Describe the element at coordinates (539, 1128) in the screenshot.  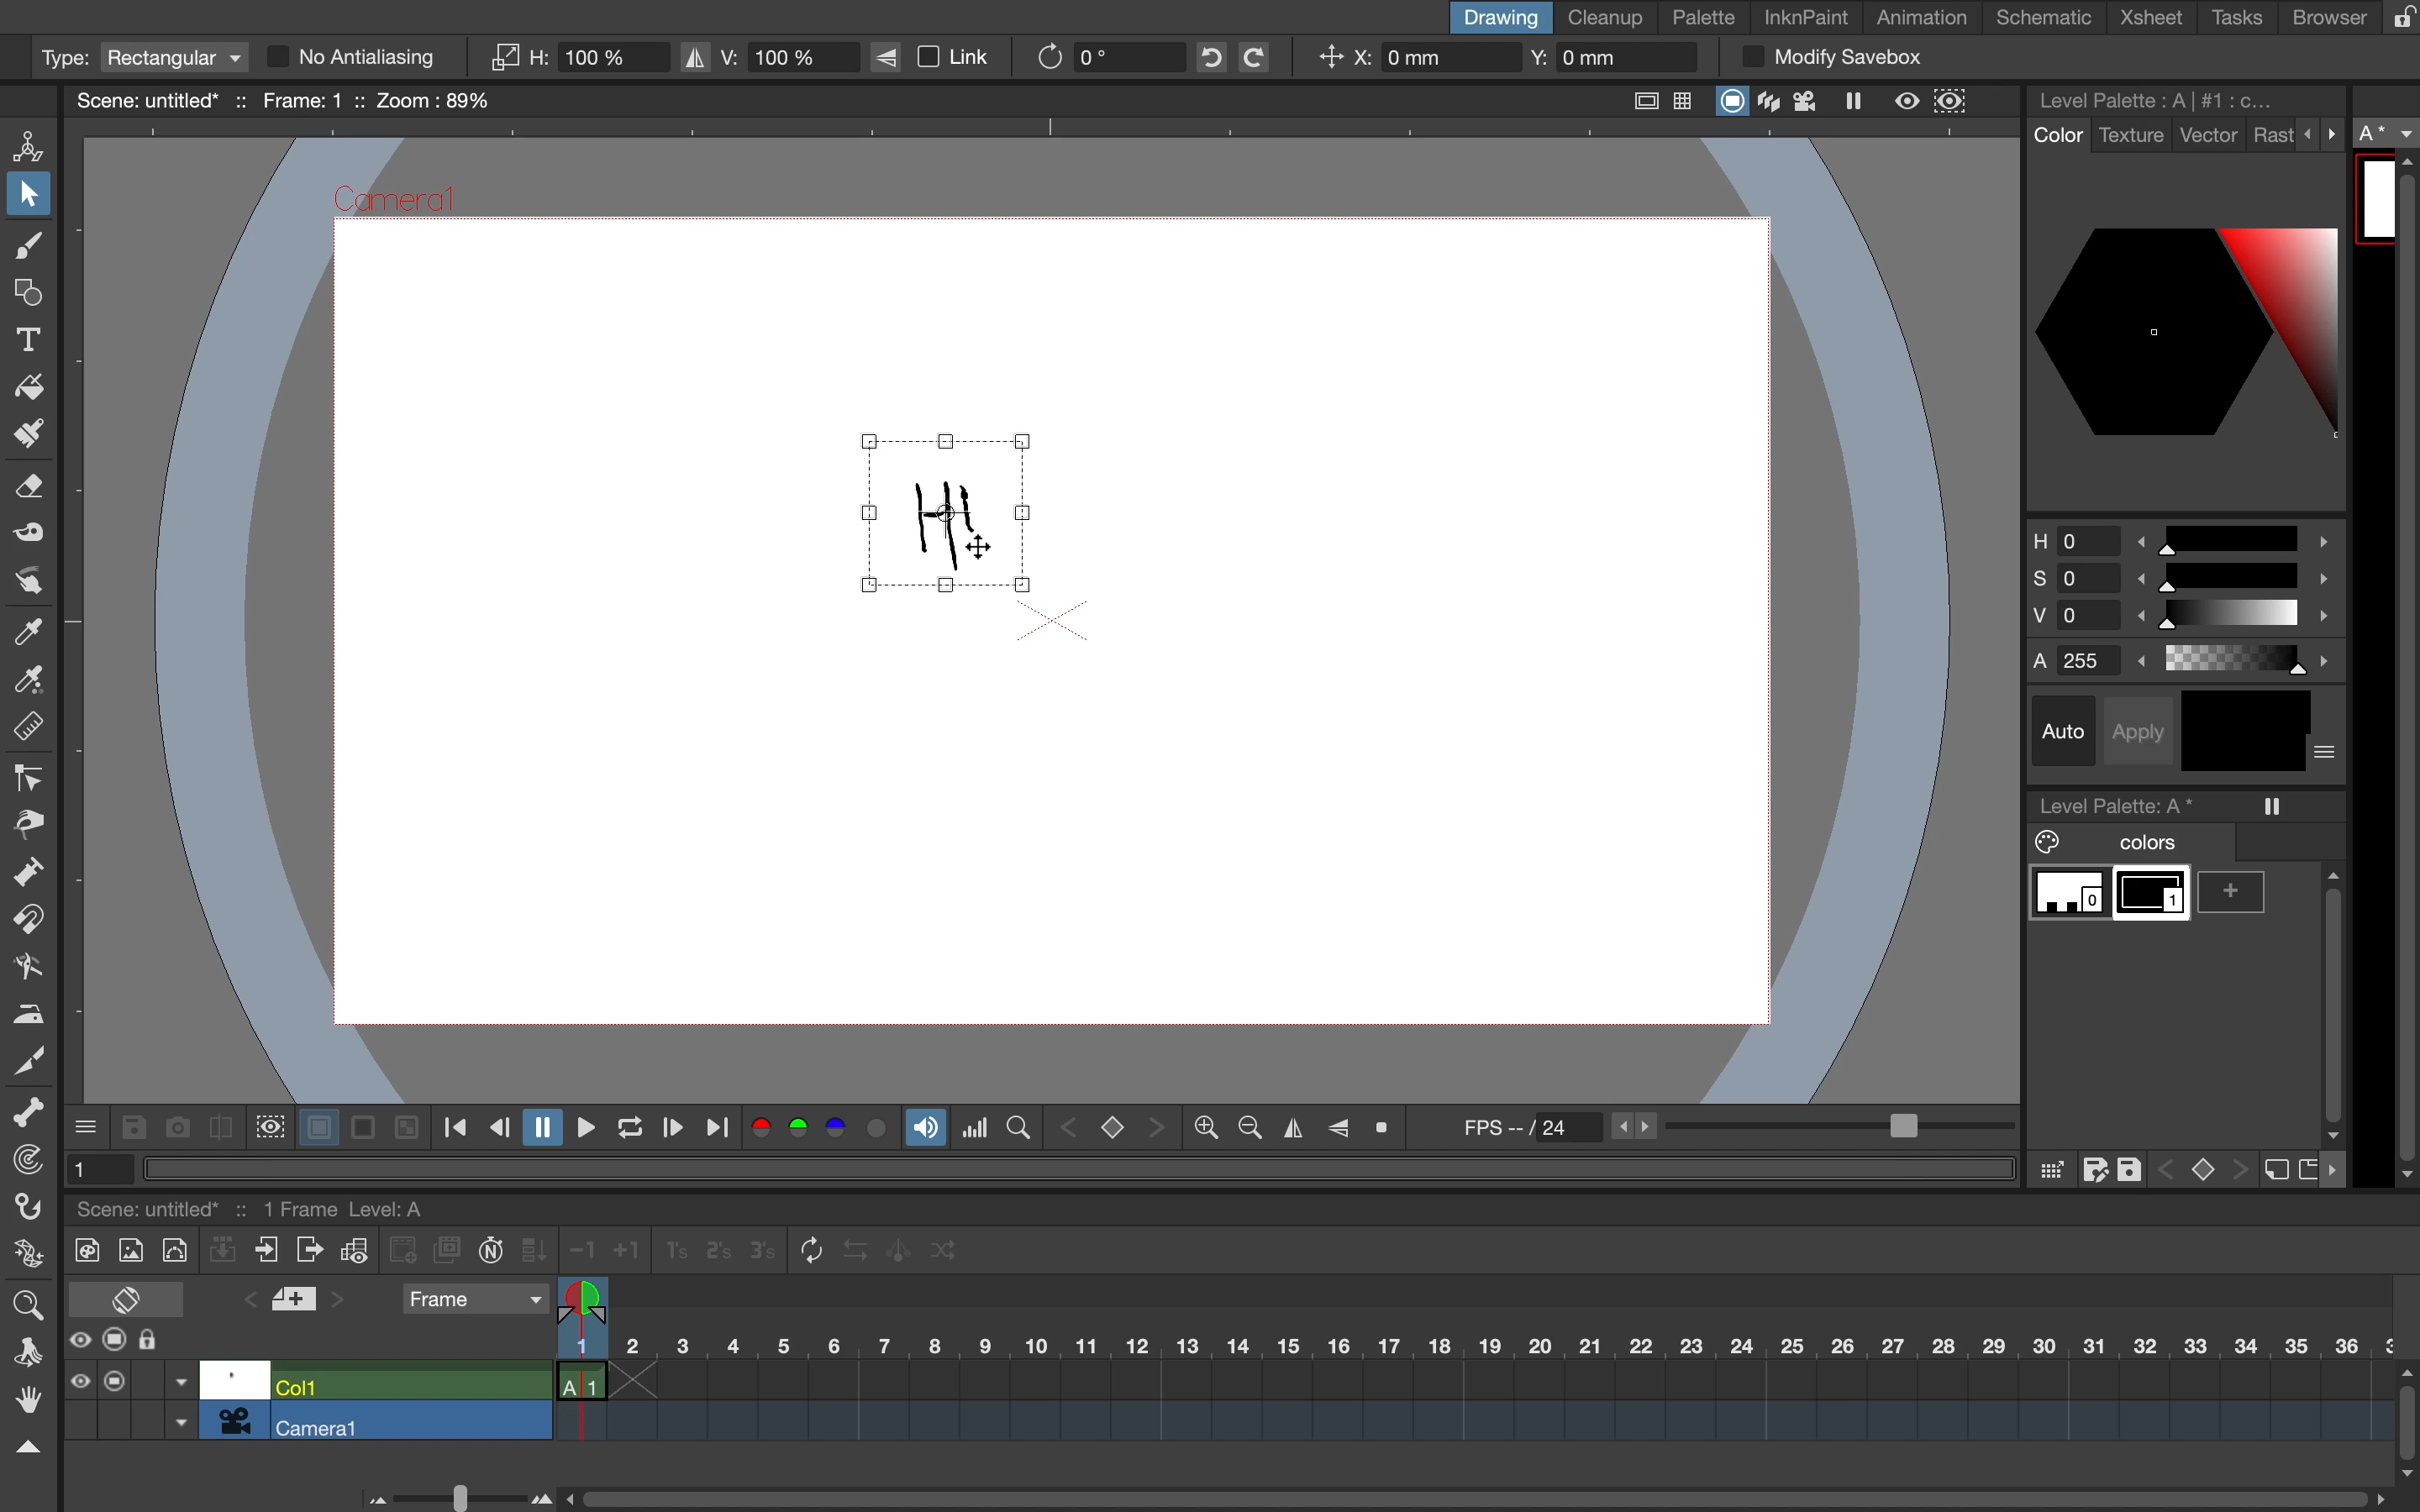
I see `pause` at that location.